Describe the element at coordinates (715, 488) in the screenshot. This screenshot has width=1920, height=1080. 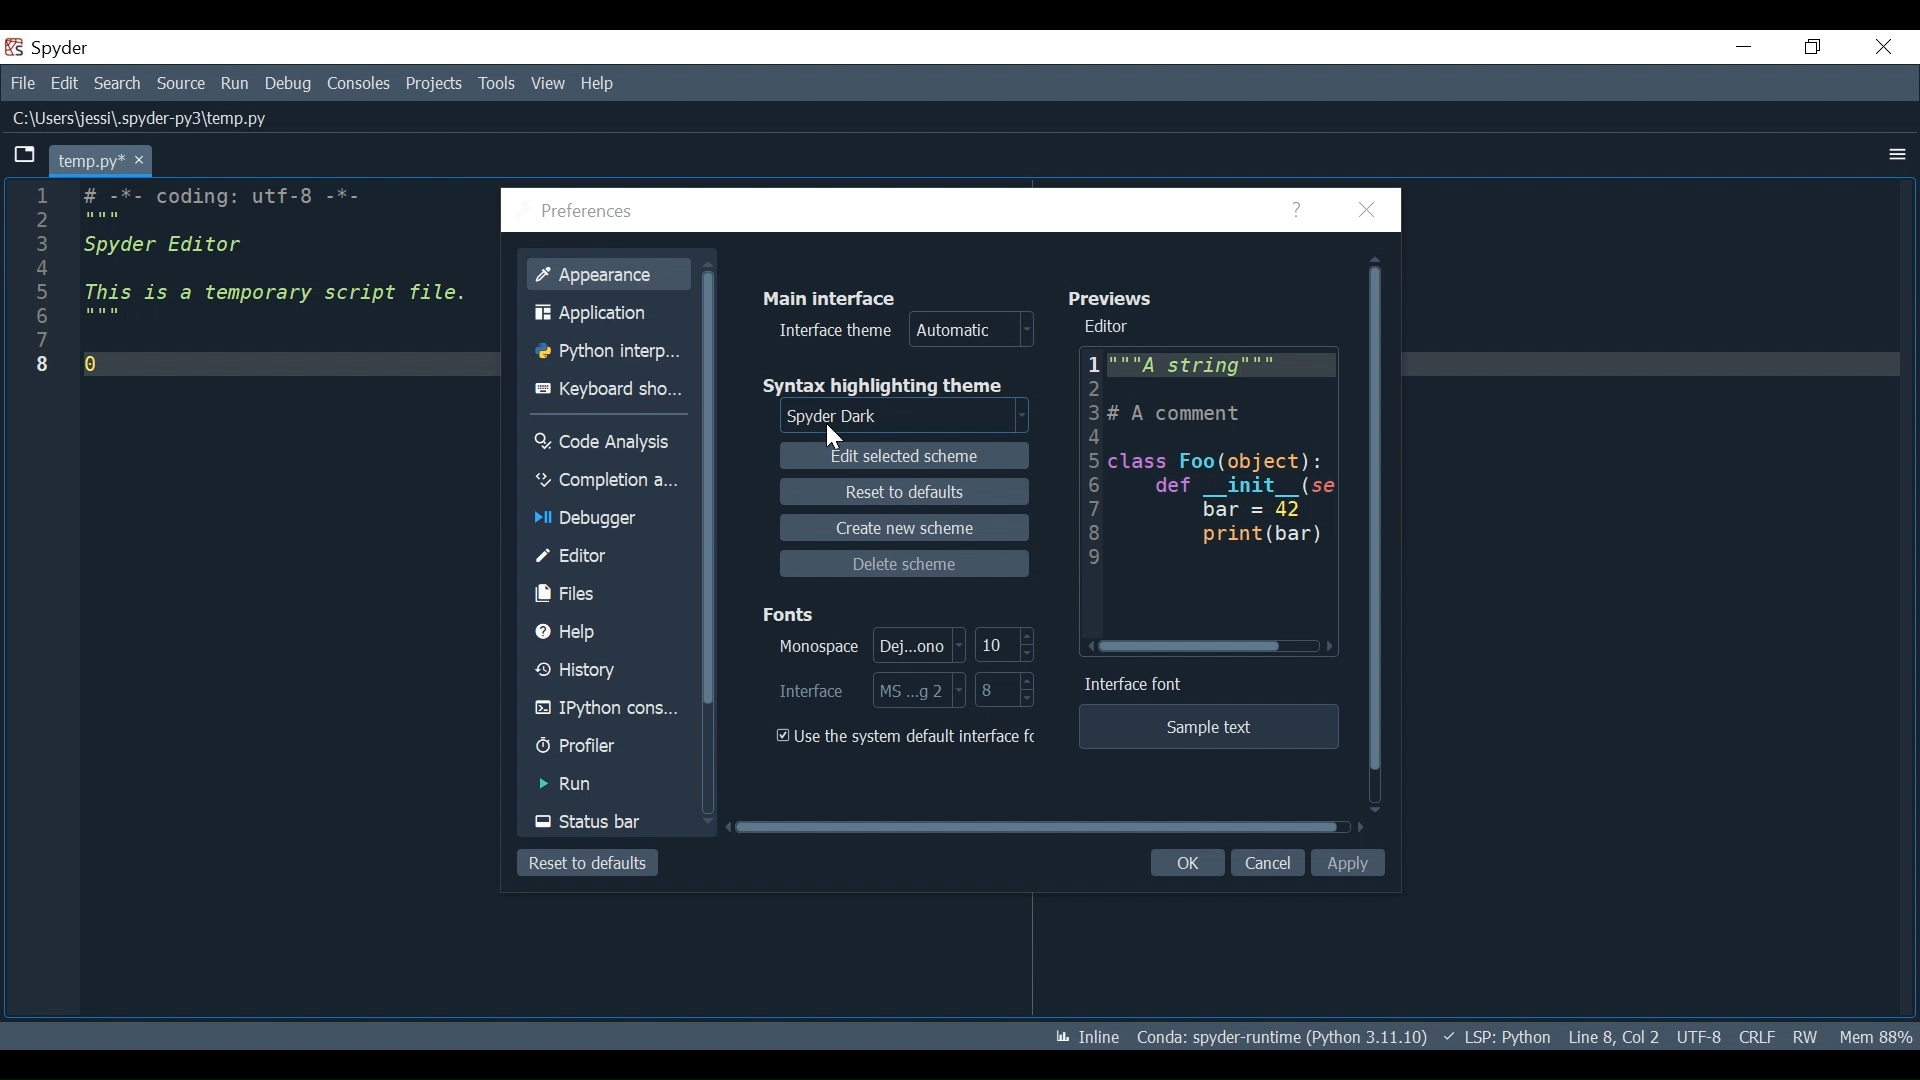
I see `Vertical Scroll bar` at that location.